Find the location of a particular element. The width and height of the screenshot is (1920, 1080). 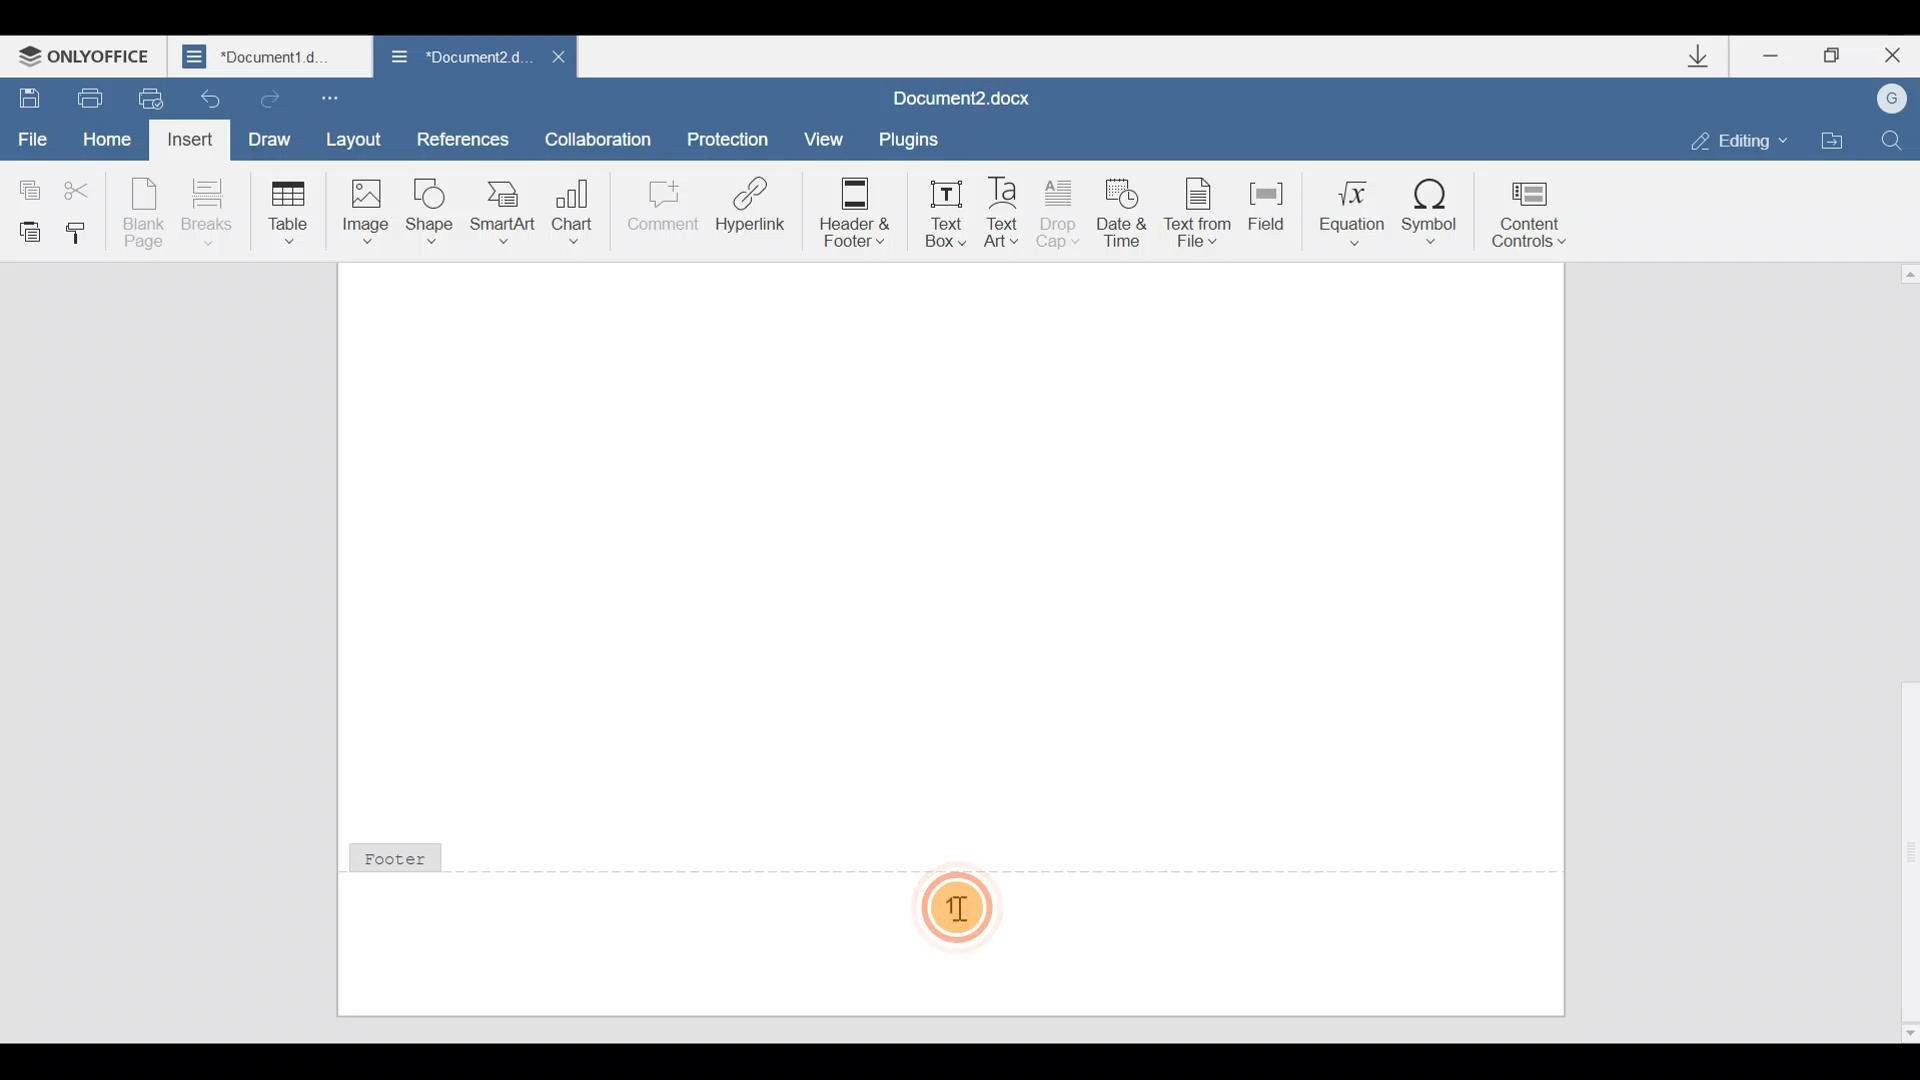

Home is located at coordinates (106, 137).